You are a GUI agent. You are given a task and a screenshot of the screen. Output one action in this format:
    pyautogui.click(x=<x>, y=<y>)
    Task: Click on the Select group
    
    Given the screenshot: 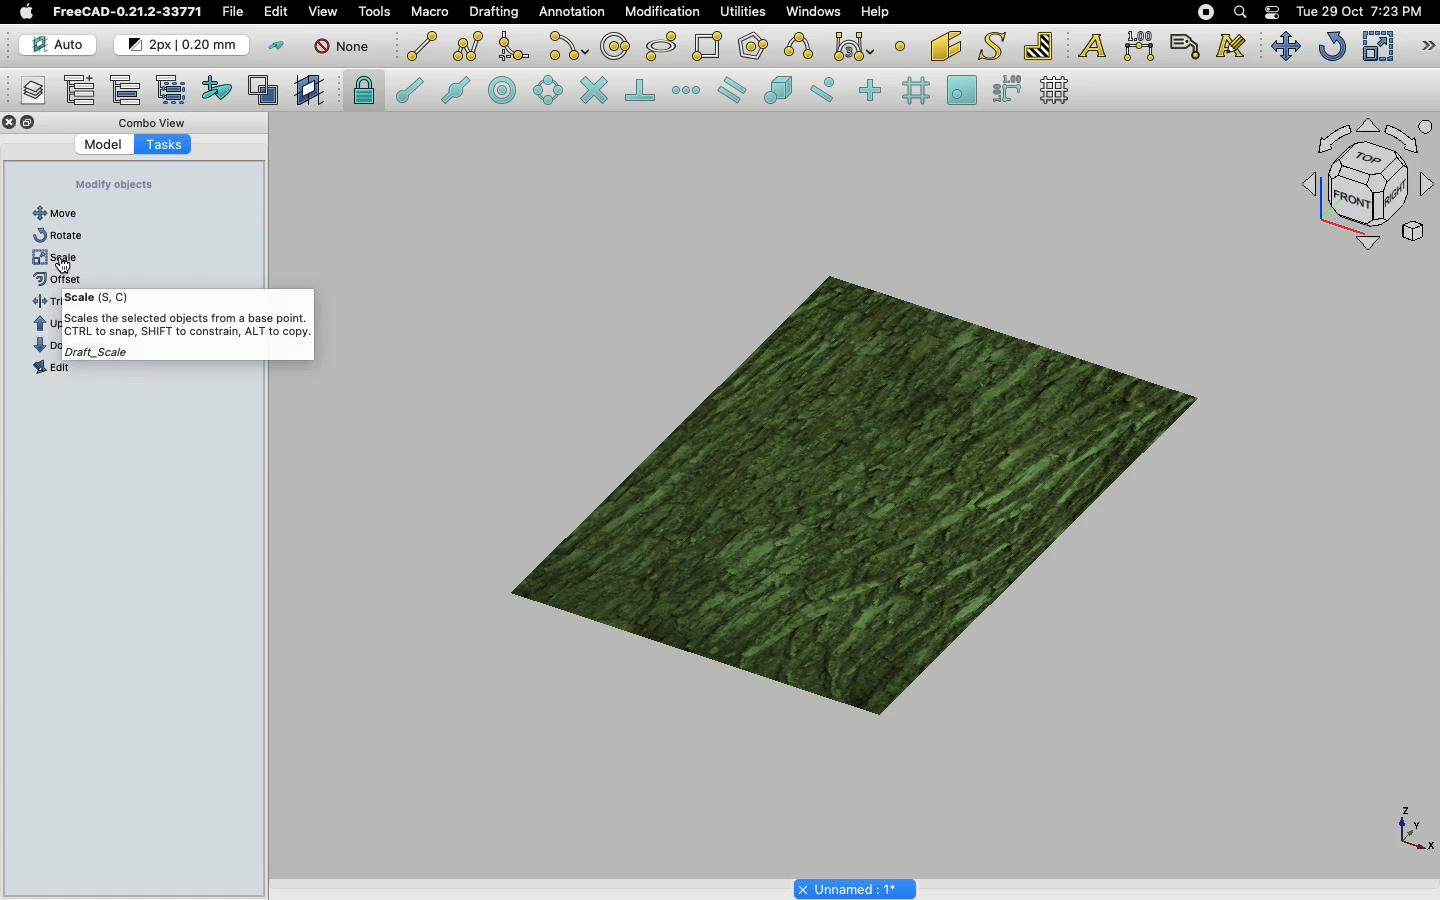 What is the action you would take?
    pyautogui.click(x=174, y=89)
    